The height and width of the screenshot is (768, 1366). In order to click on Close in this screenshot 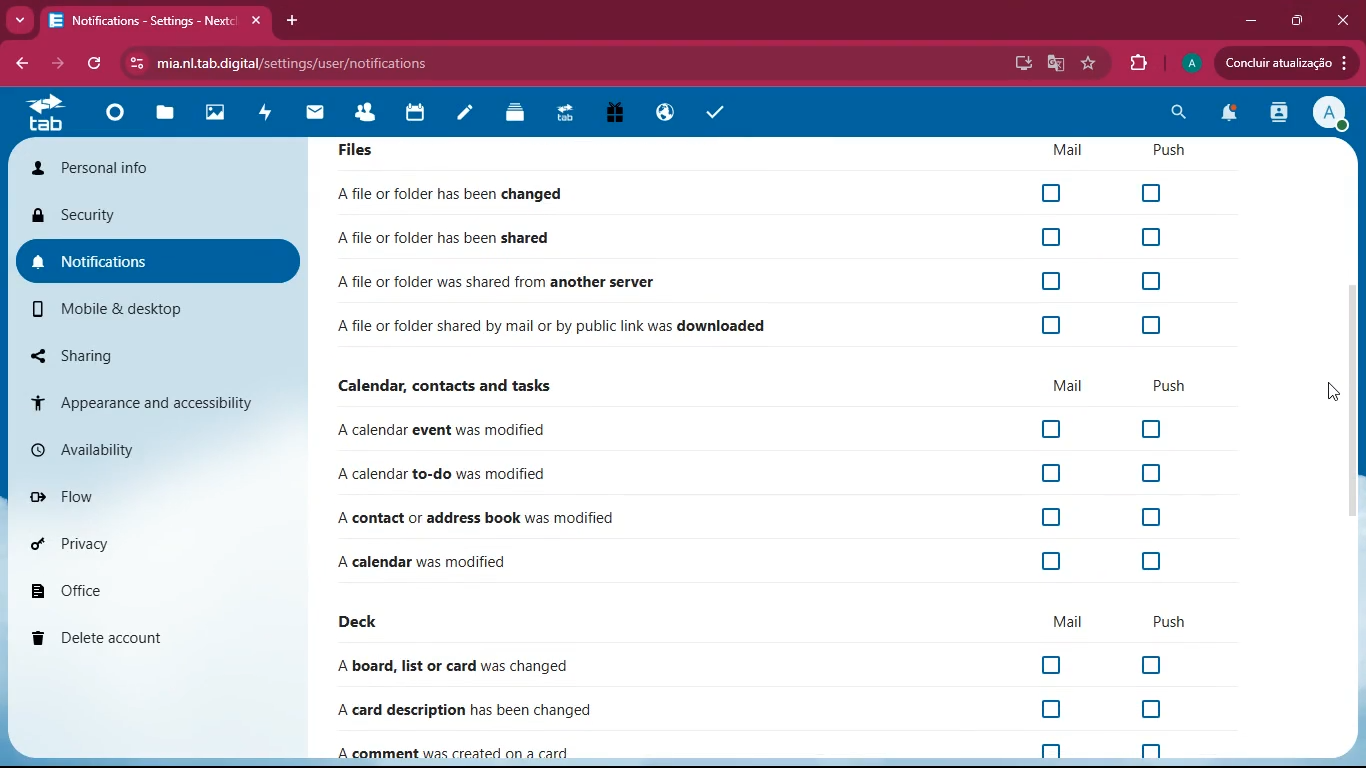, I will do `click(1344, 19)`.